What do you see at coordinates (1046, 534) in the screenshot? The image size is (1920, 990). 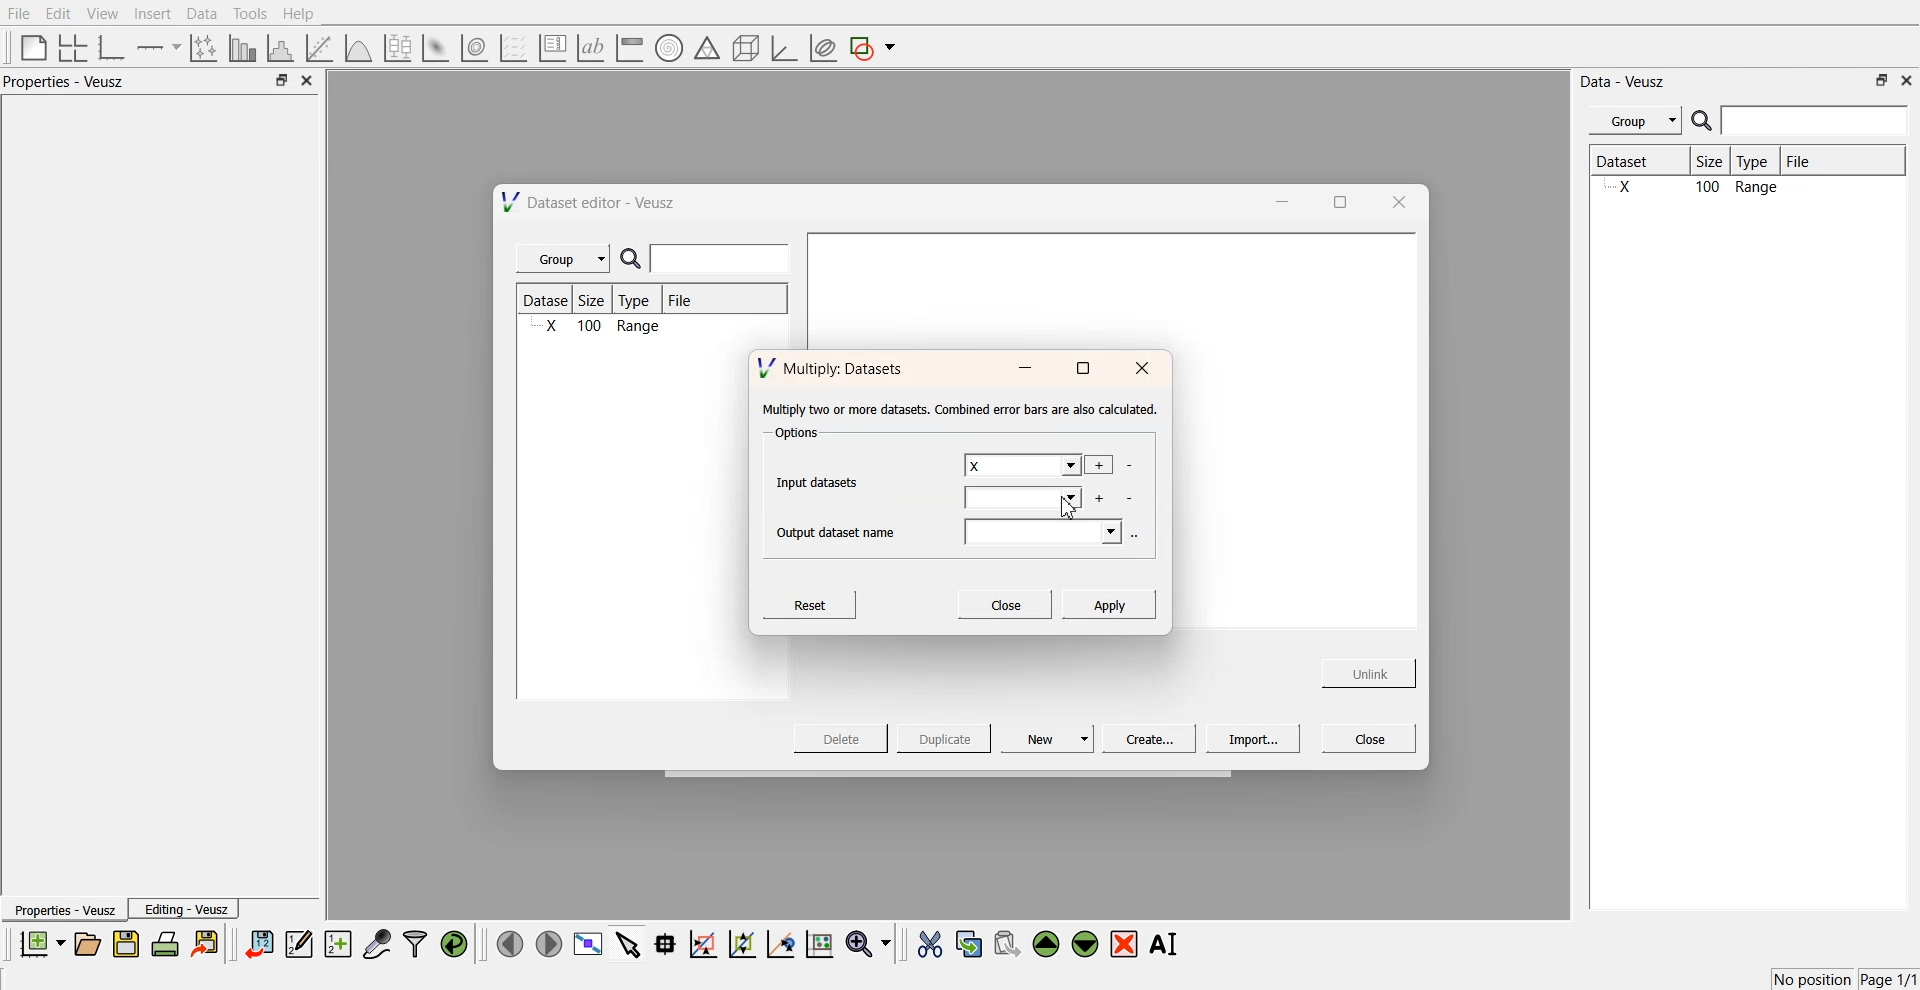 I see `output datasets field` at bounding box center [1046, 534].